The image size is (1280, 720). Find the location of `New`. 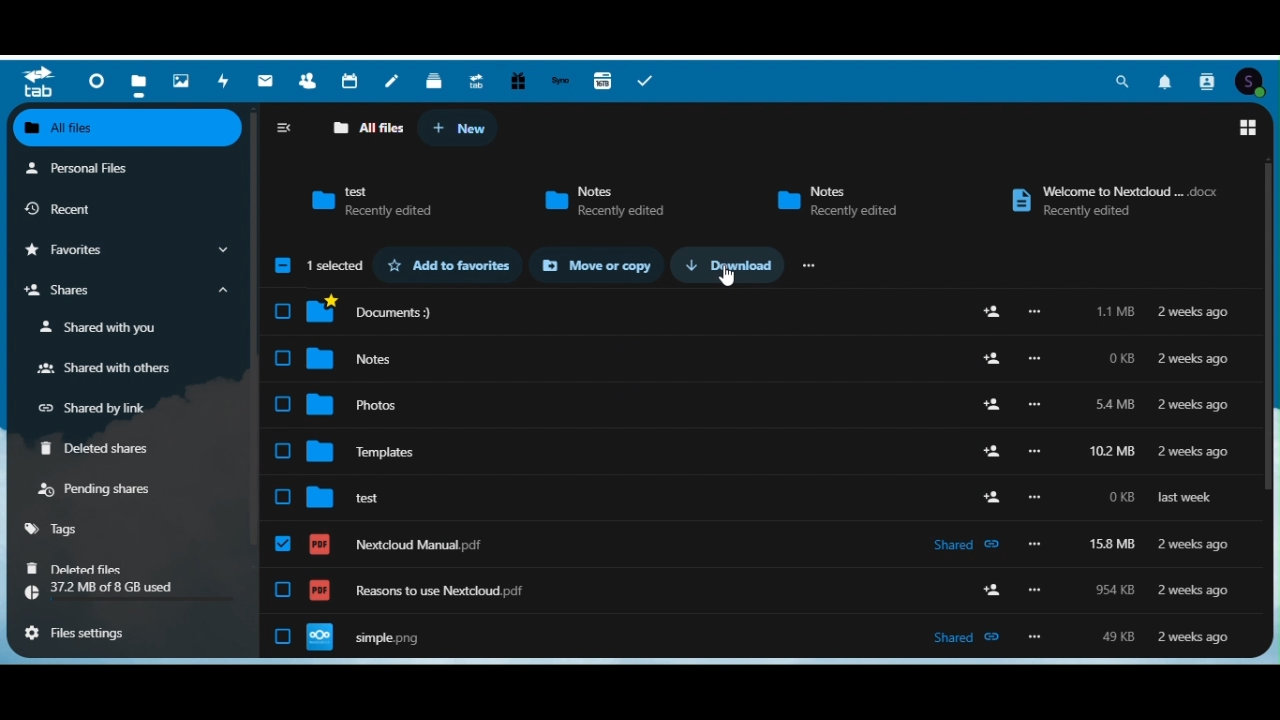

New is located at coordinates (464, 126).